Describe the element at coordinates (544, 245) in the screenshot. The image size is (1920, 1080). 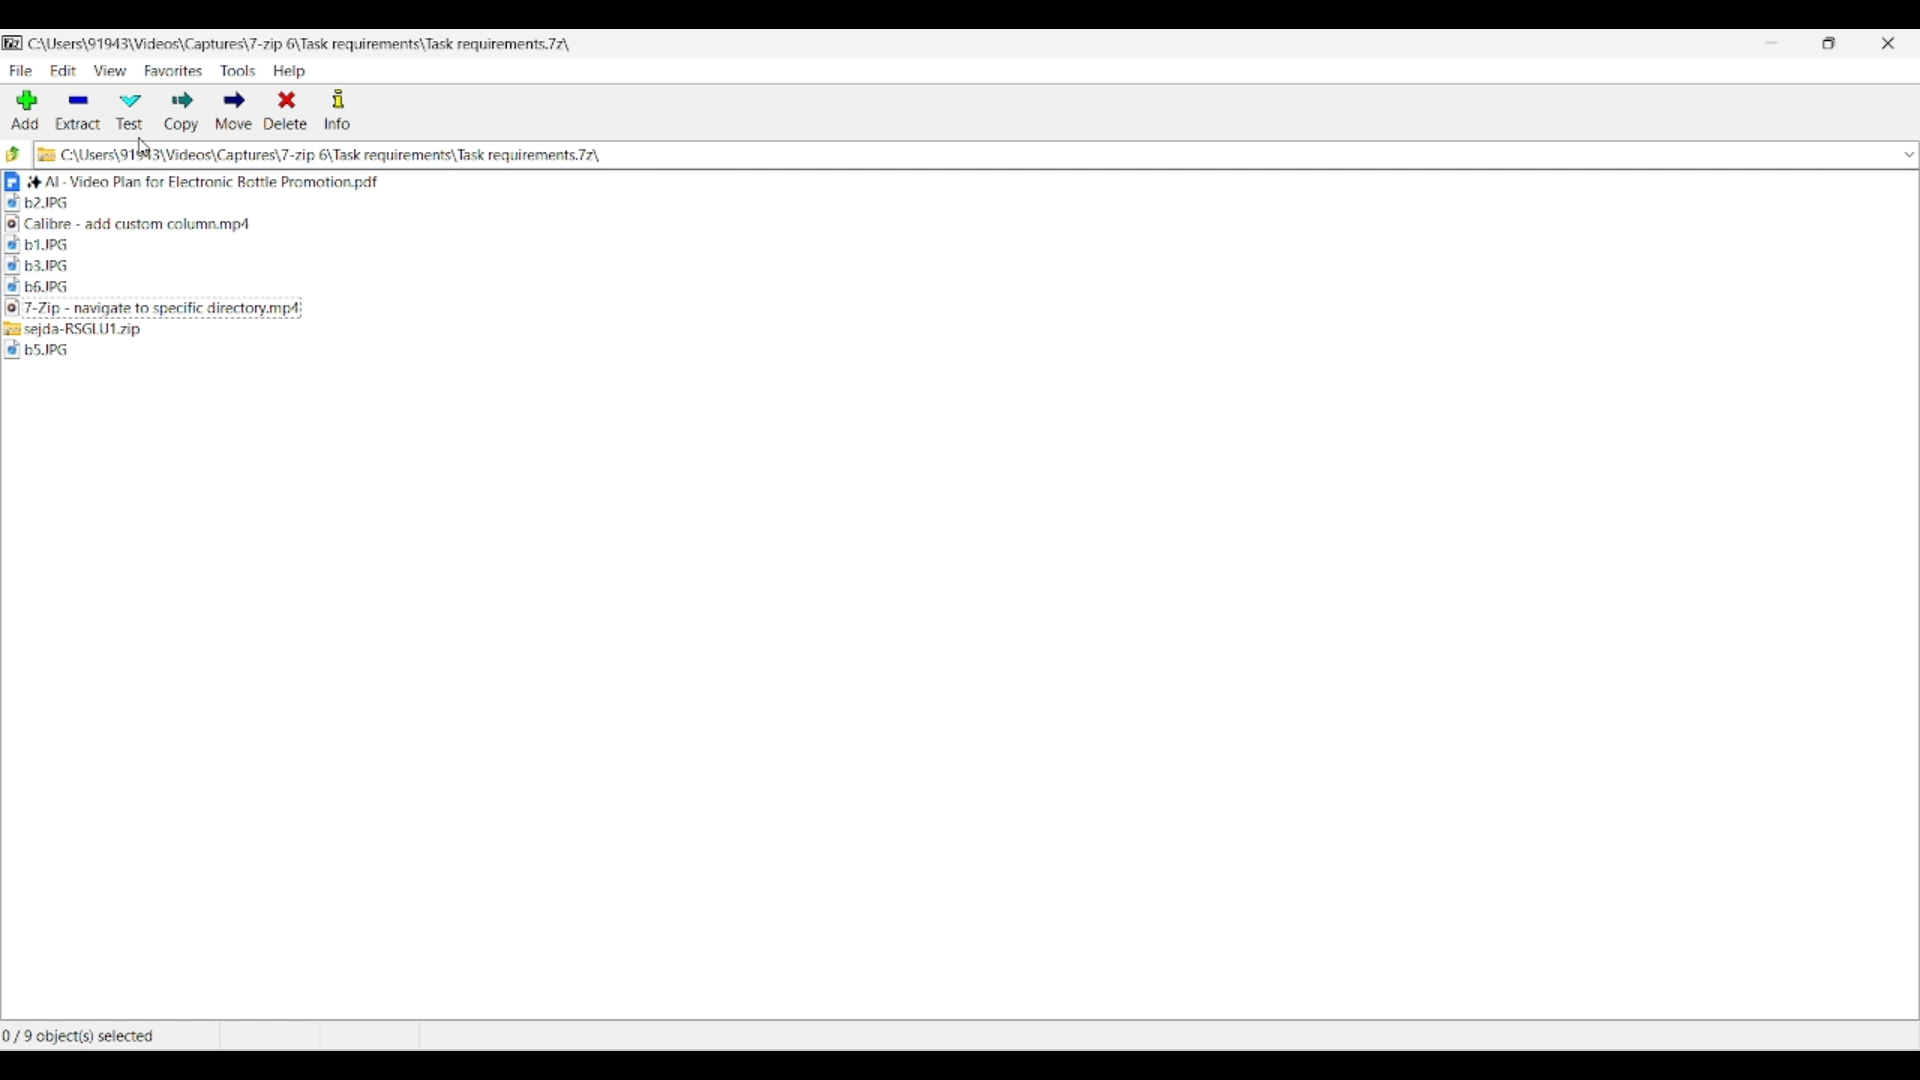
I see `file 4 and type` at that location.